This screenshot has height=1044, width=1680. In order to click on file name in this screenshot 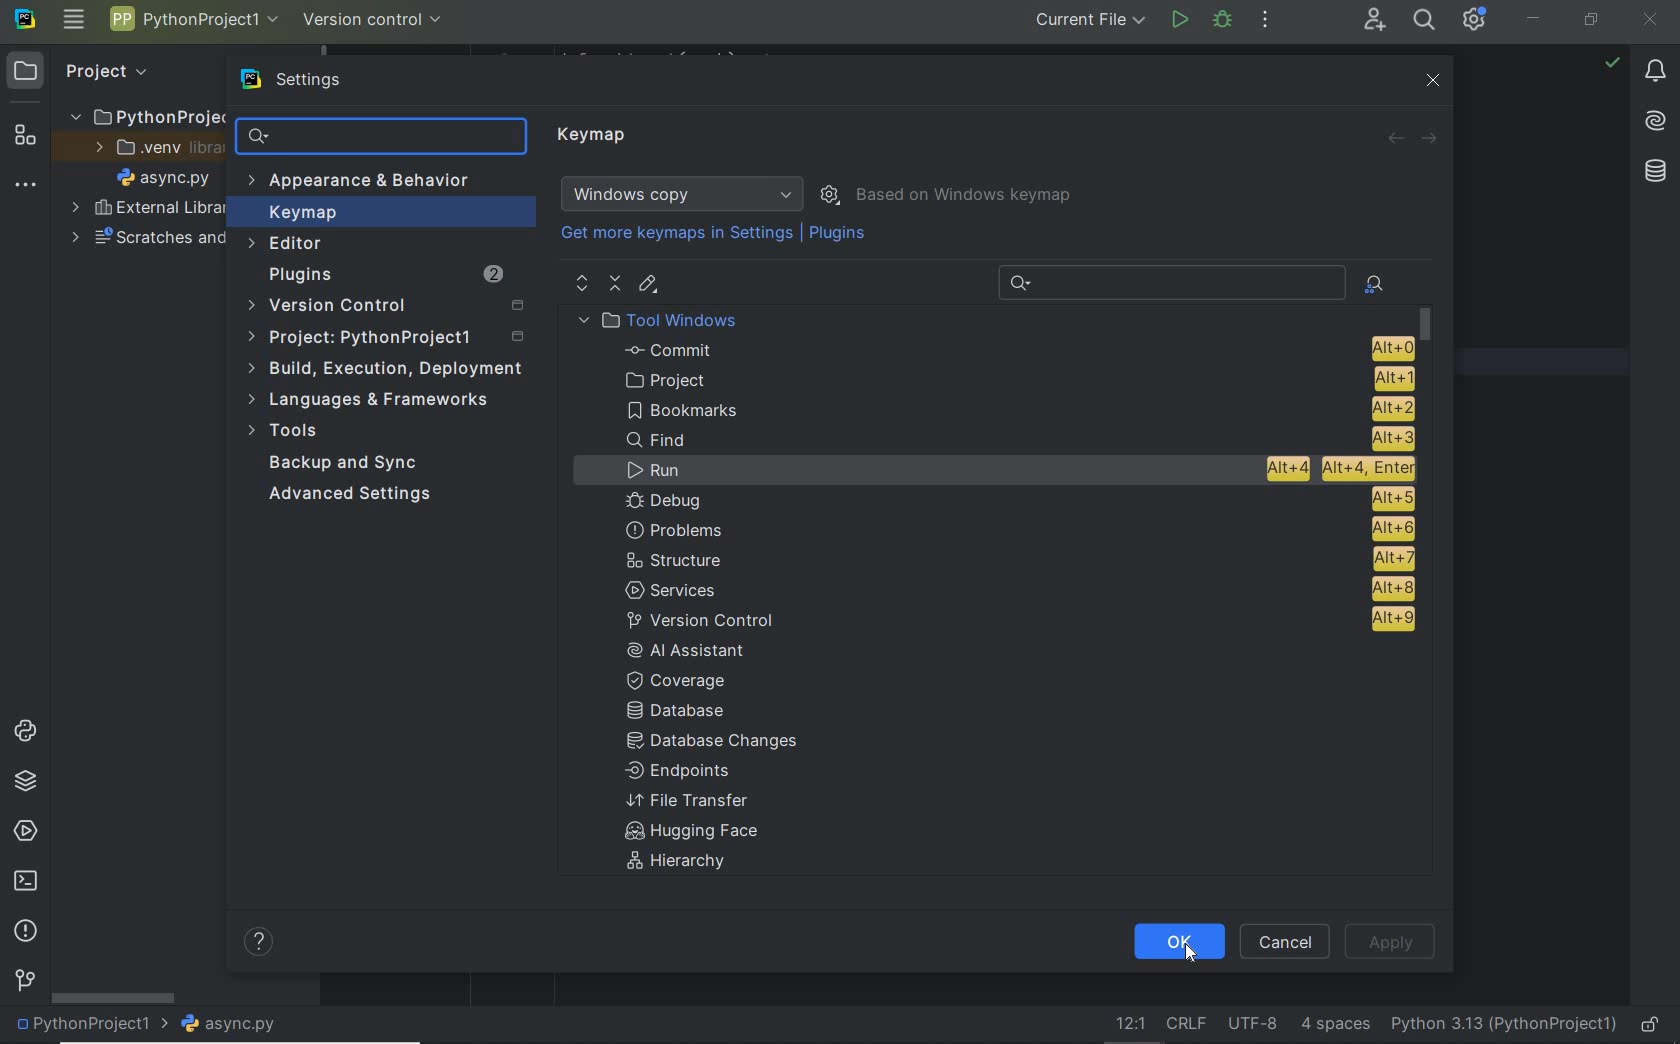, I will do `click(163, 177)`.